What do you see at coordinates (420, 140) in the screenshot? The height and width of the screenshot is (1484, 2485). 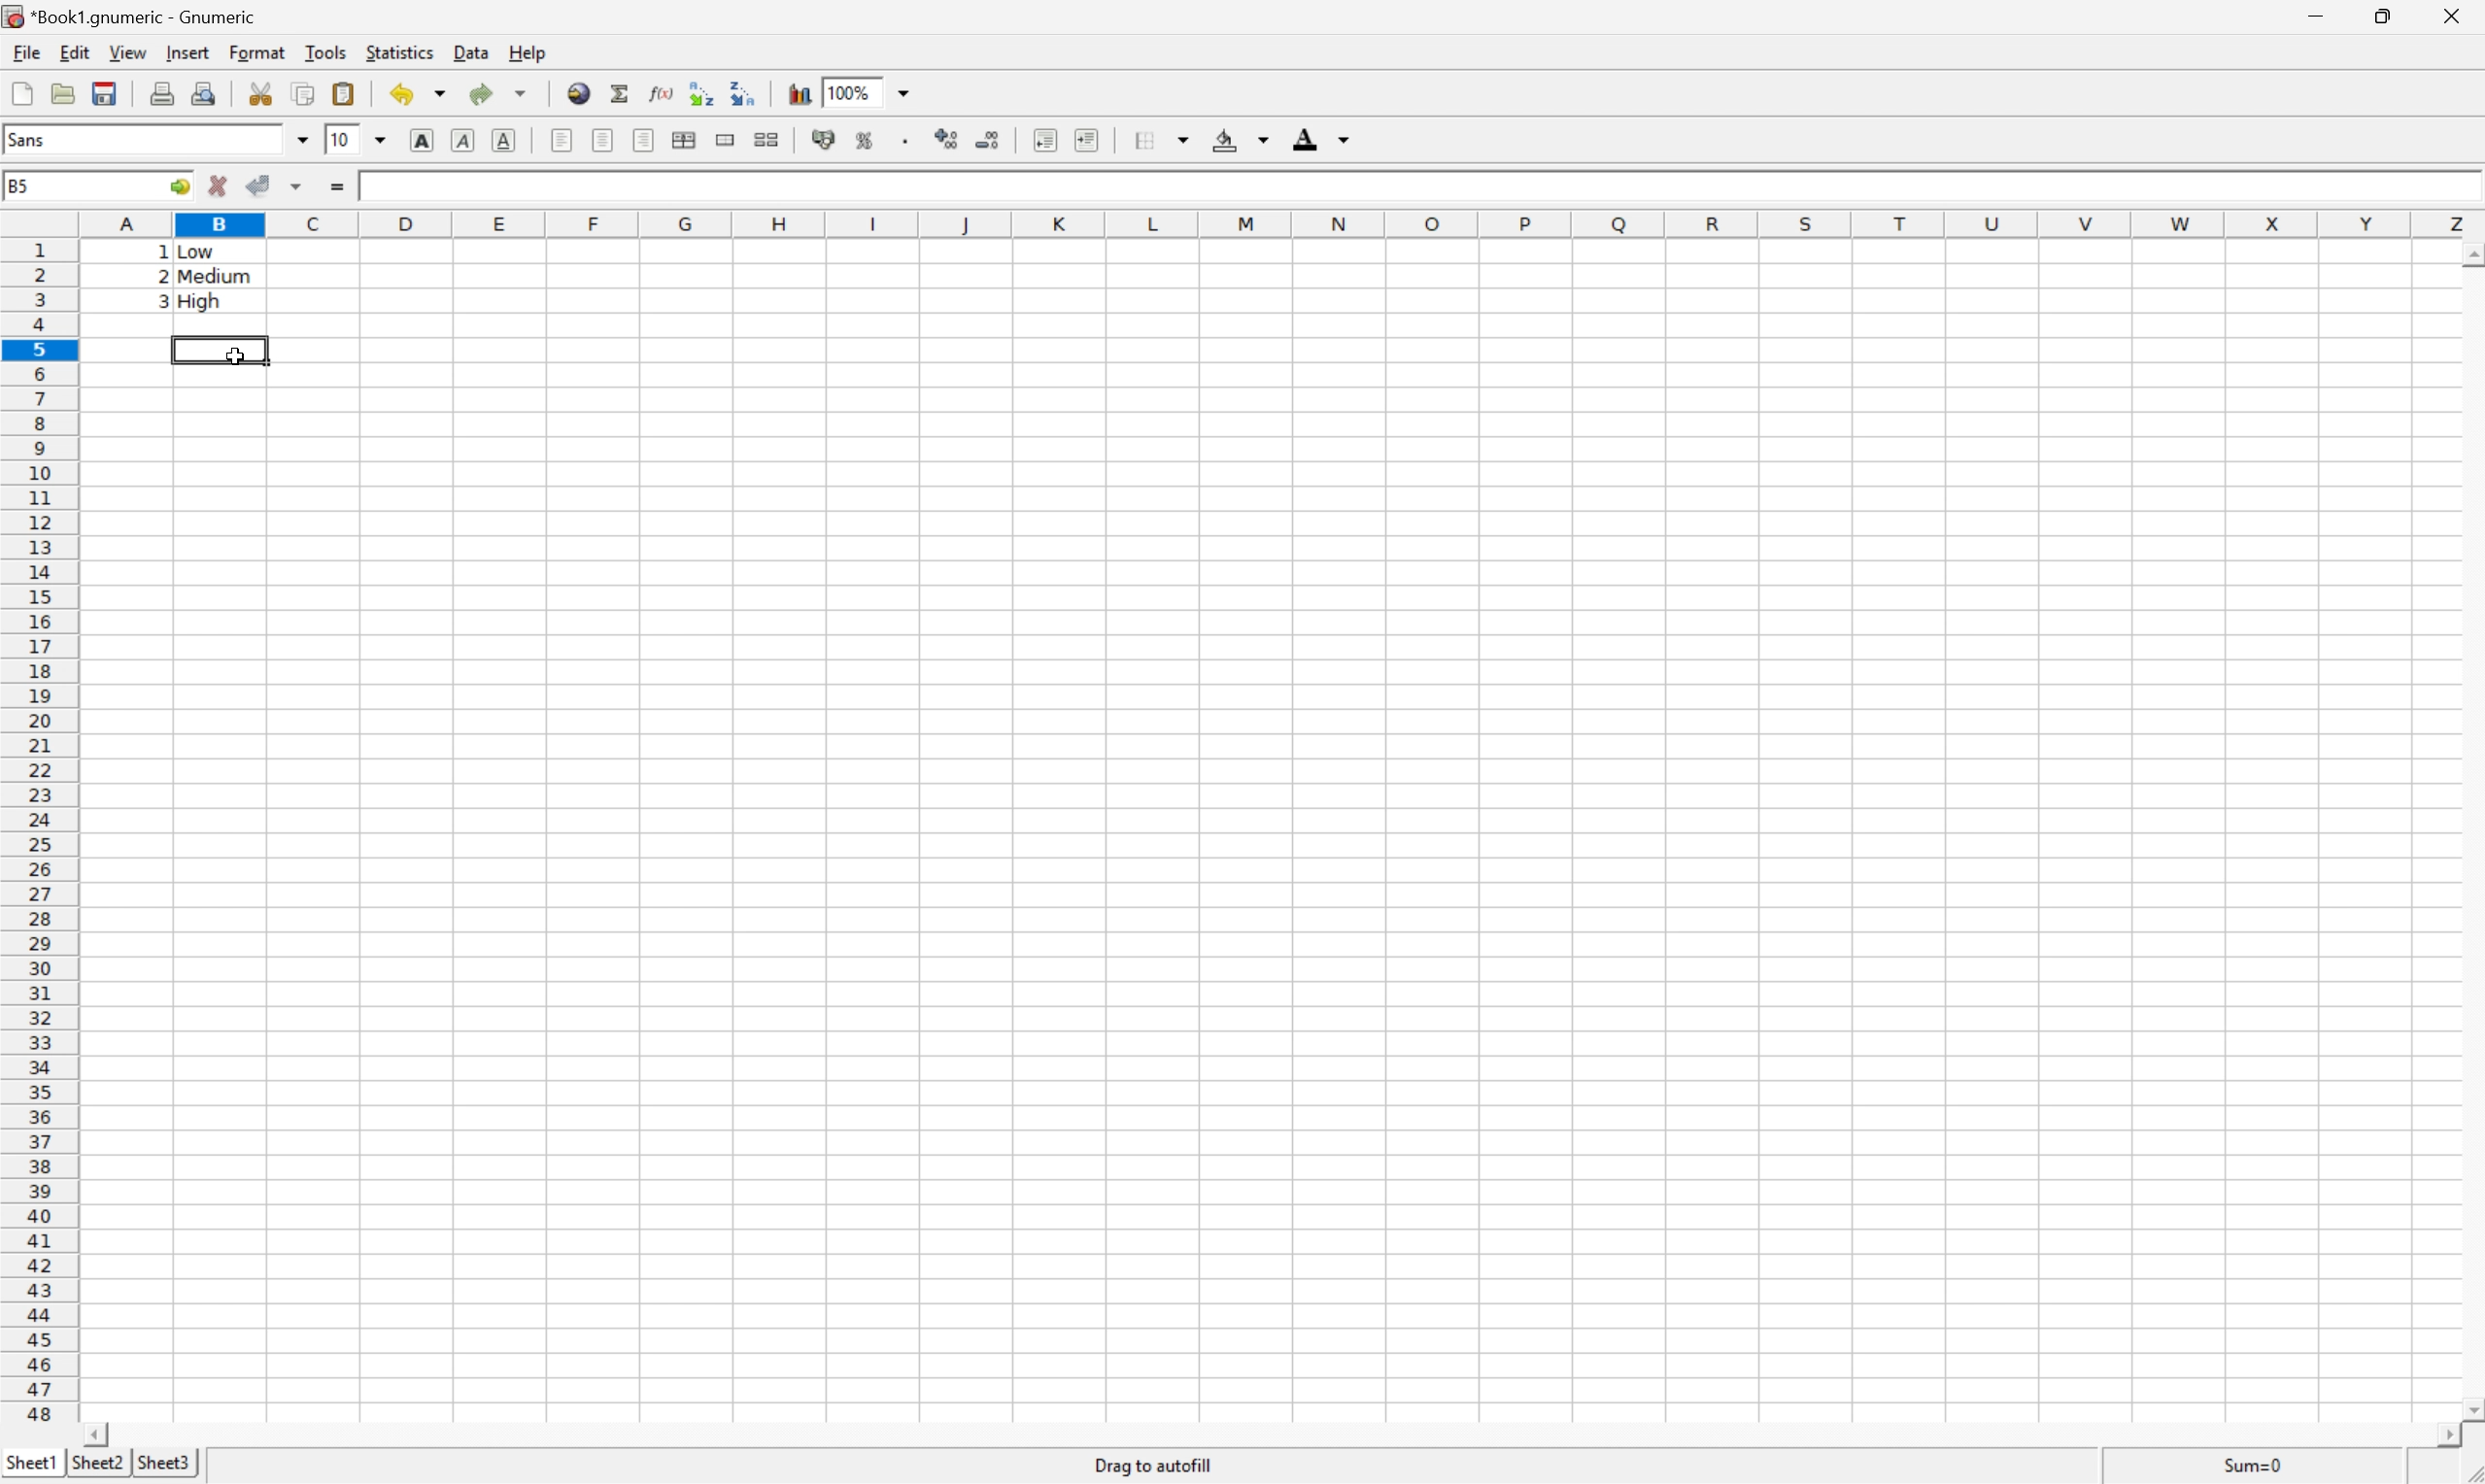 I see `Bold` at bounding box center [420, 140].